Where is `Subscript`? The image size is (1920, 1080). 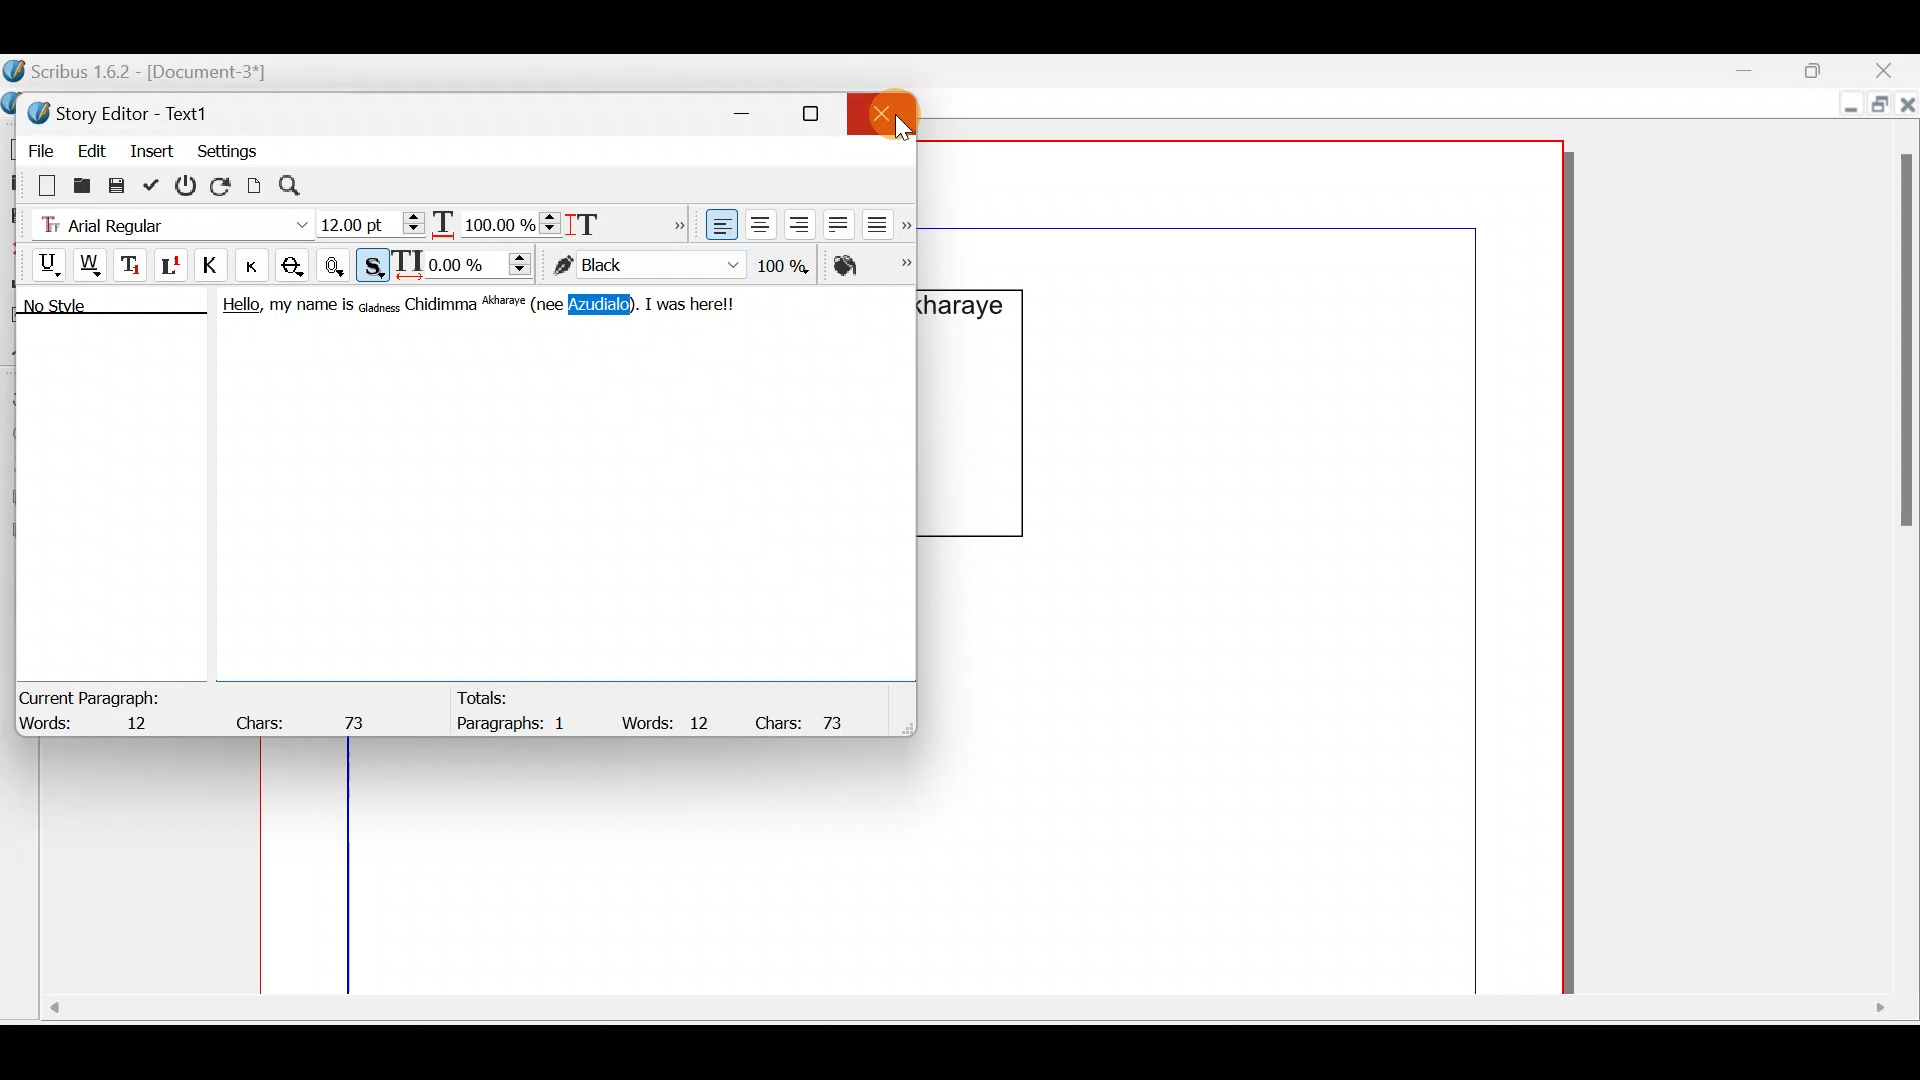
Subscript is located at coordinates (133, 263).